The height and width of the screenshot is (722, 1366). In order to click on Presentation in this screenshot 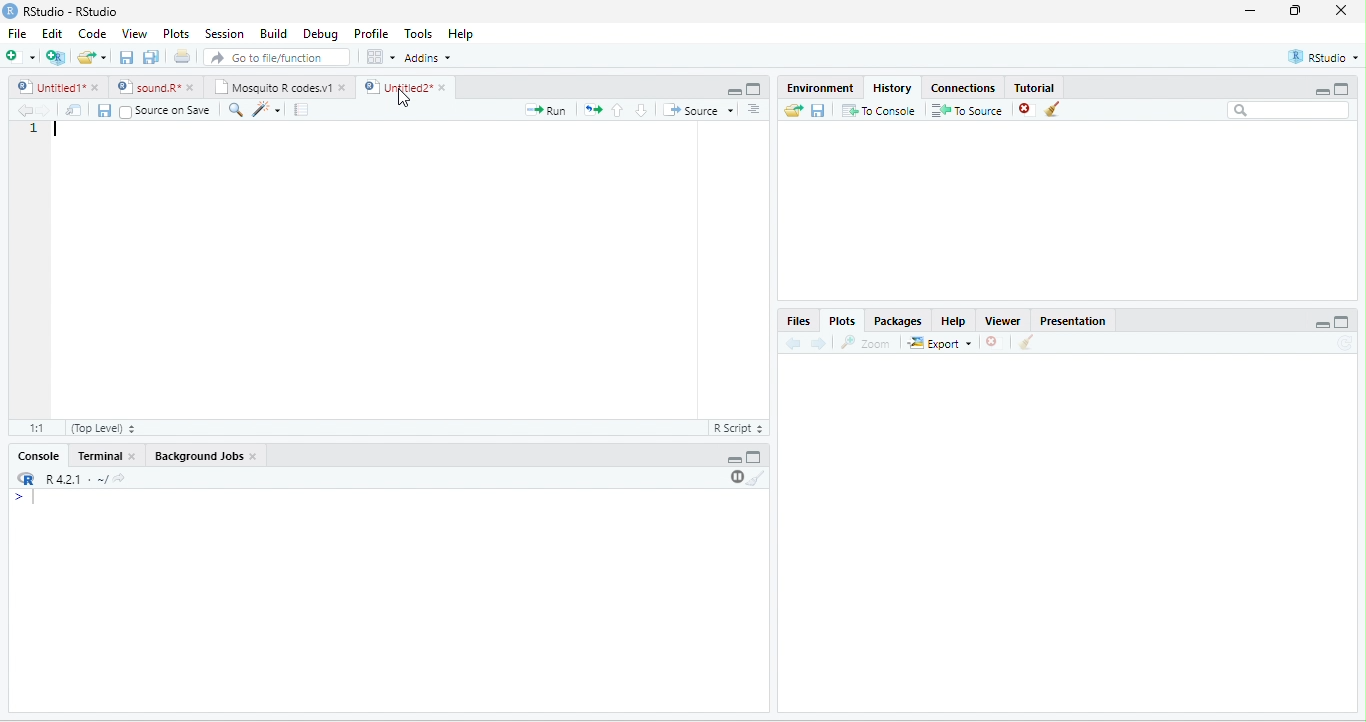, I will do `click(1074, 321)`.